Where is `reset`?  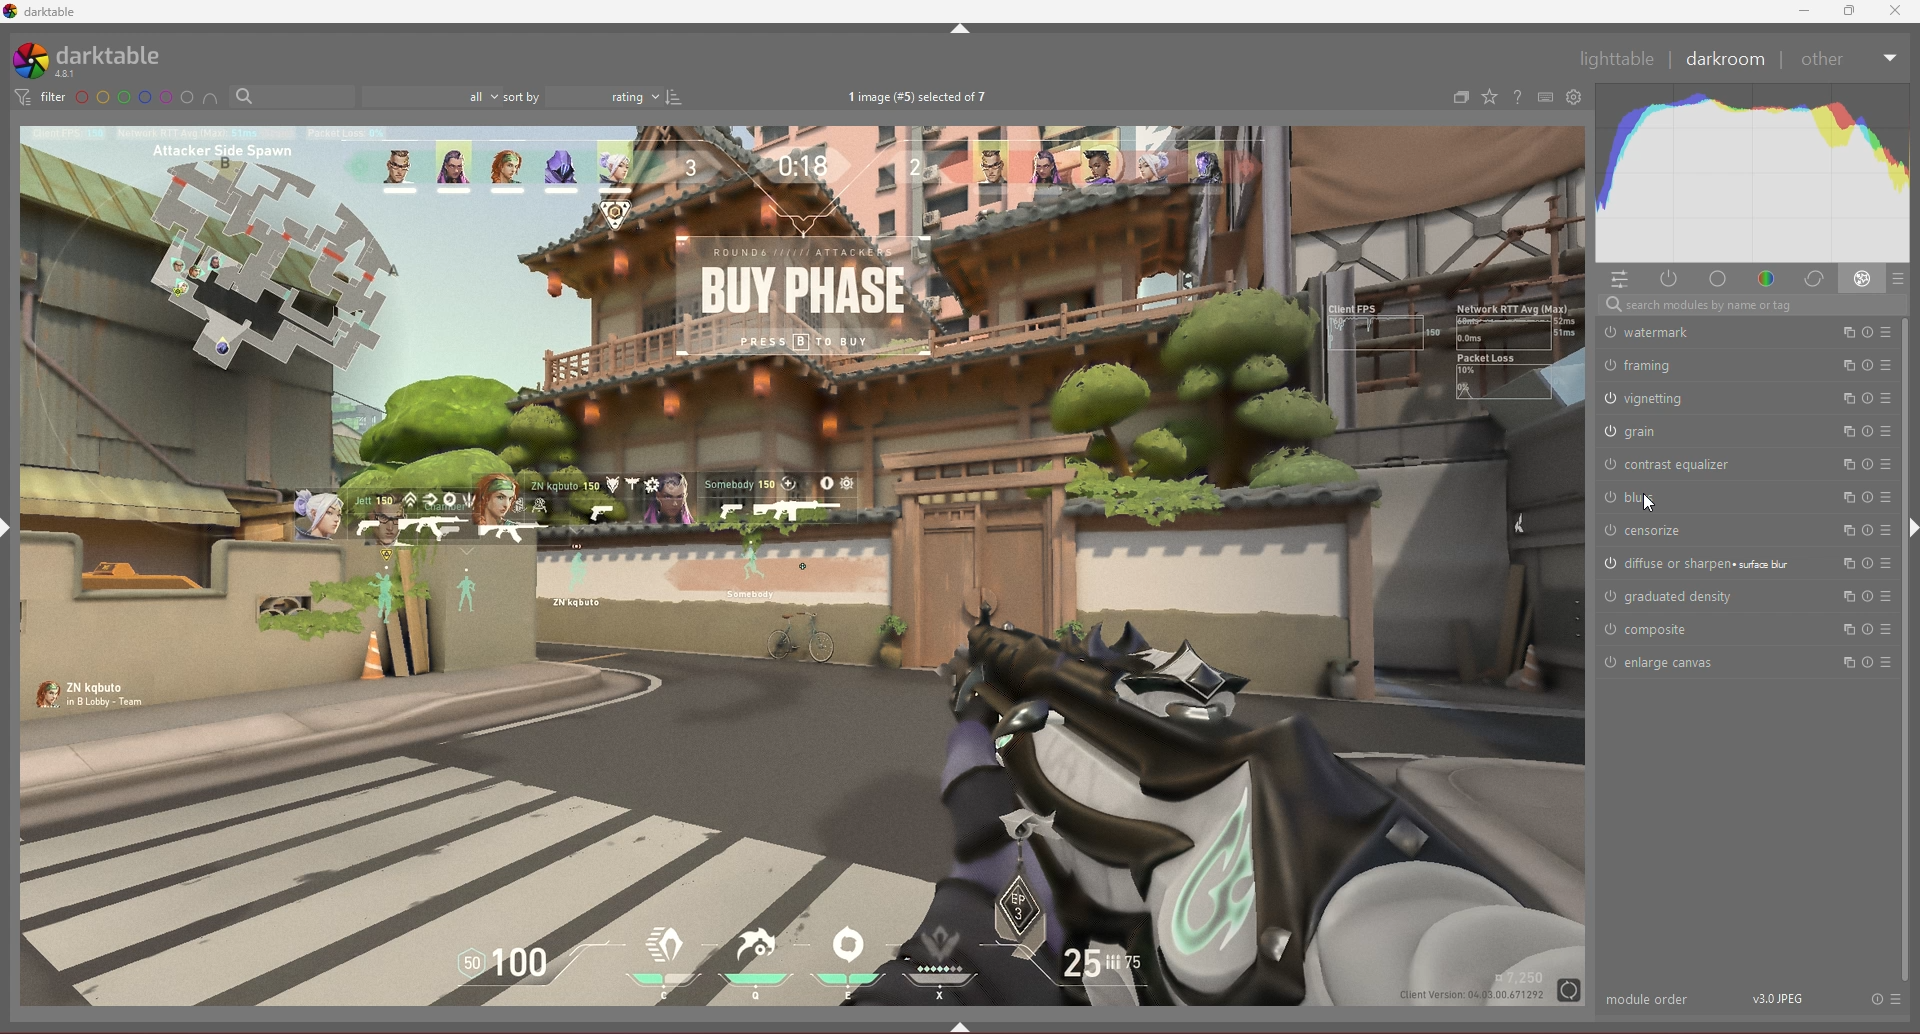
reset is located at coordinates (1868, 399).